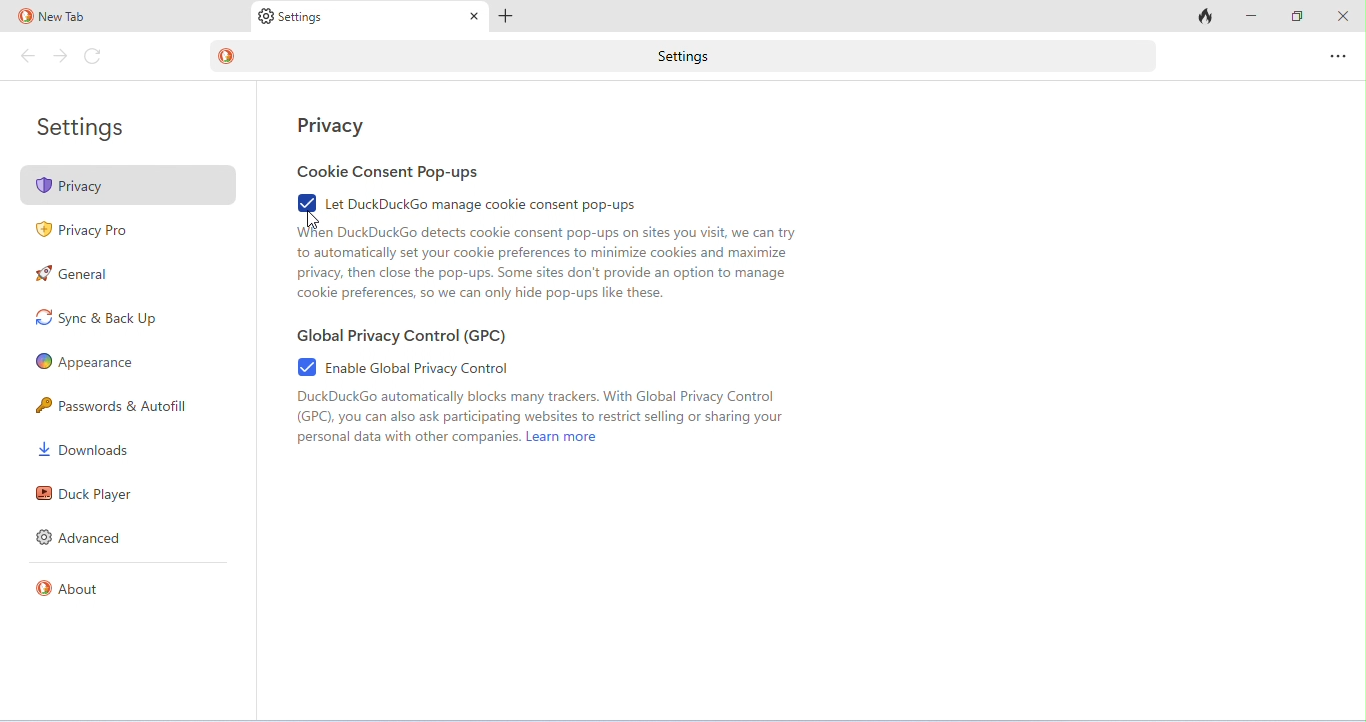 The height and width of the screenshot is (722, 1366). Describe the element at coordinates (129, 184) in the screenshot. I see `privacy` at that location.